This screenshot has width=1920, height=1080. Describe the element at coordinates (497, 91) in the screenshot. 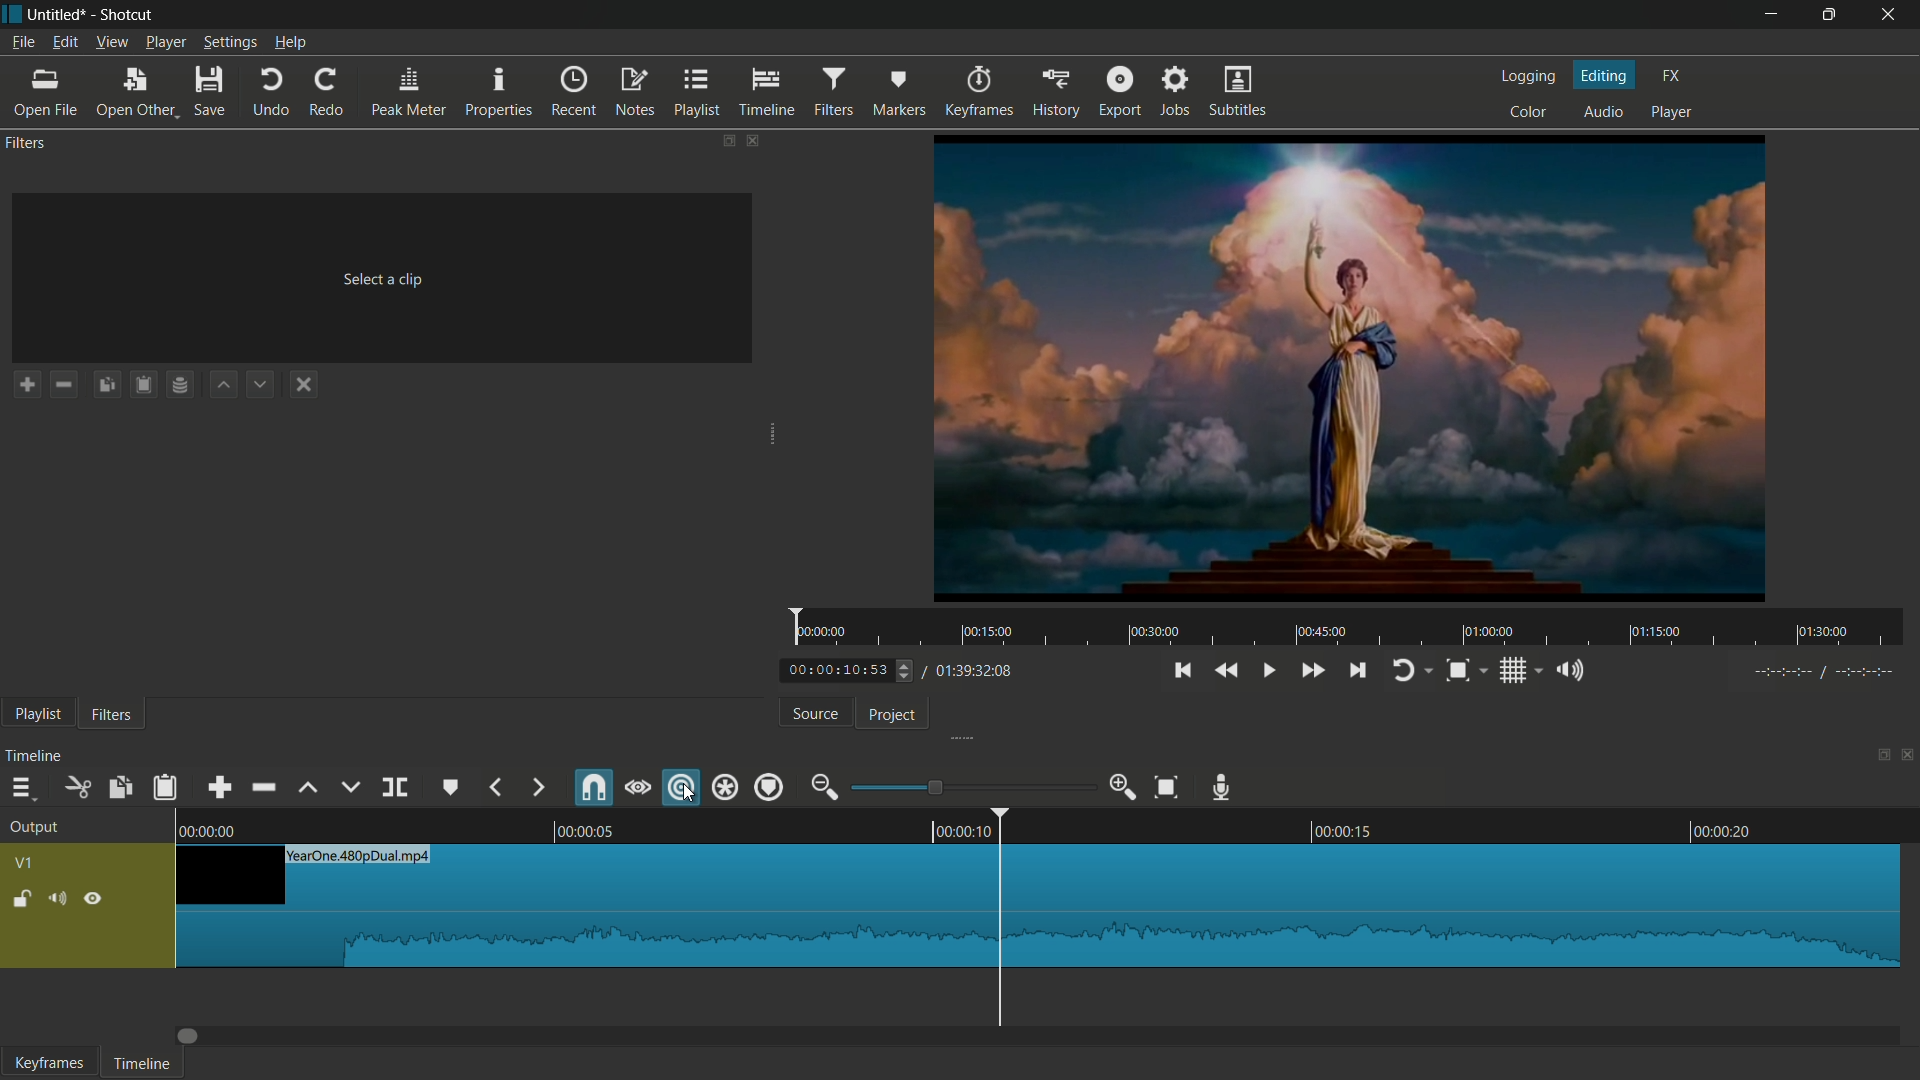

I see `properties` at that location.